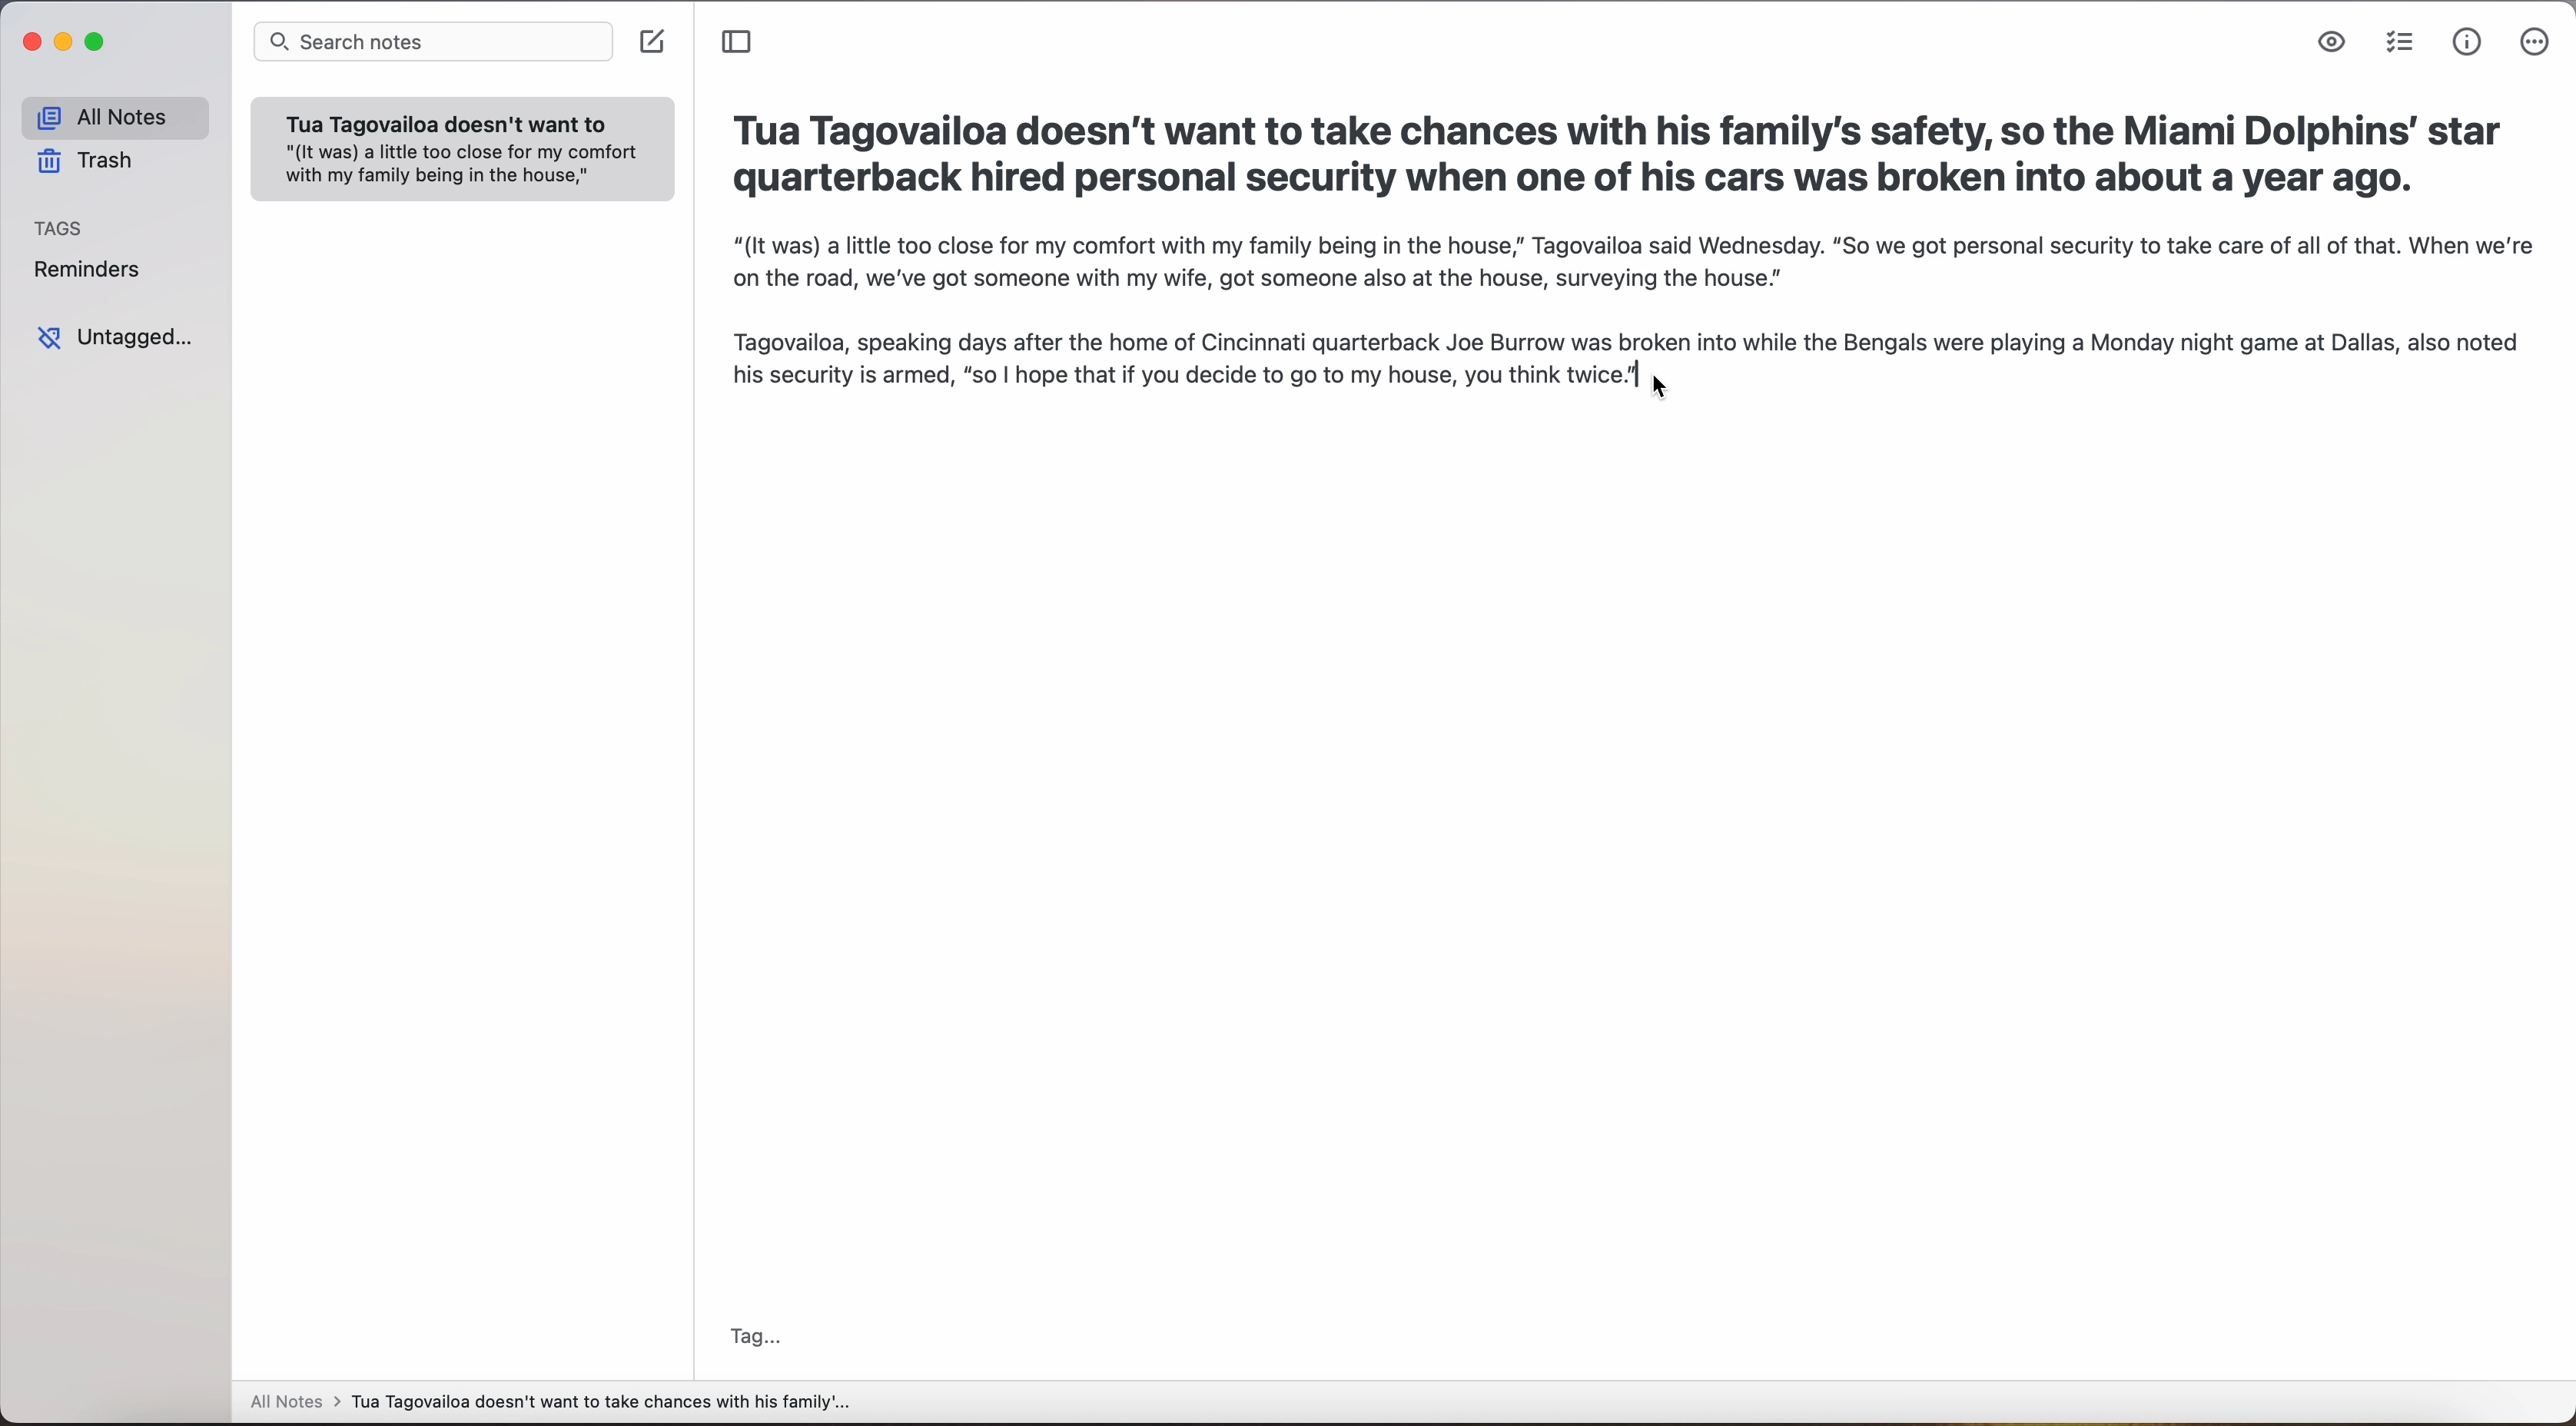 This screenshot has height=1426, width=2576. Describe the element at coordinates (752, 1336) in the screenshot. I see `tag` at that location.